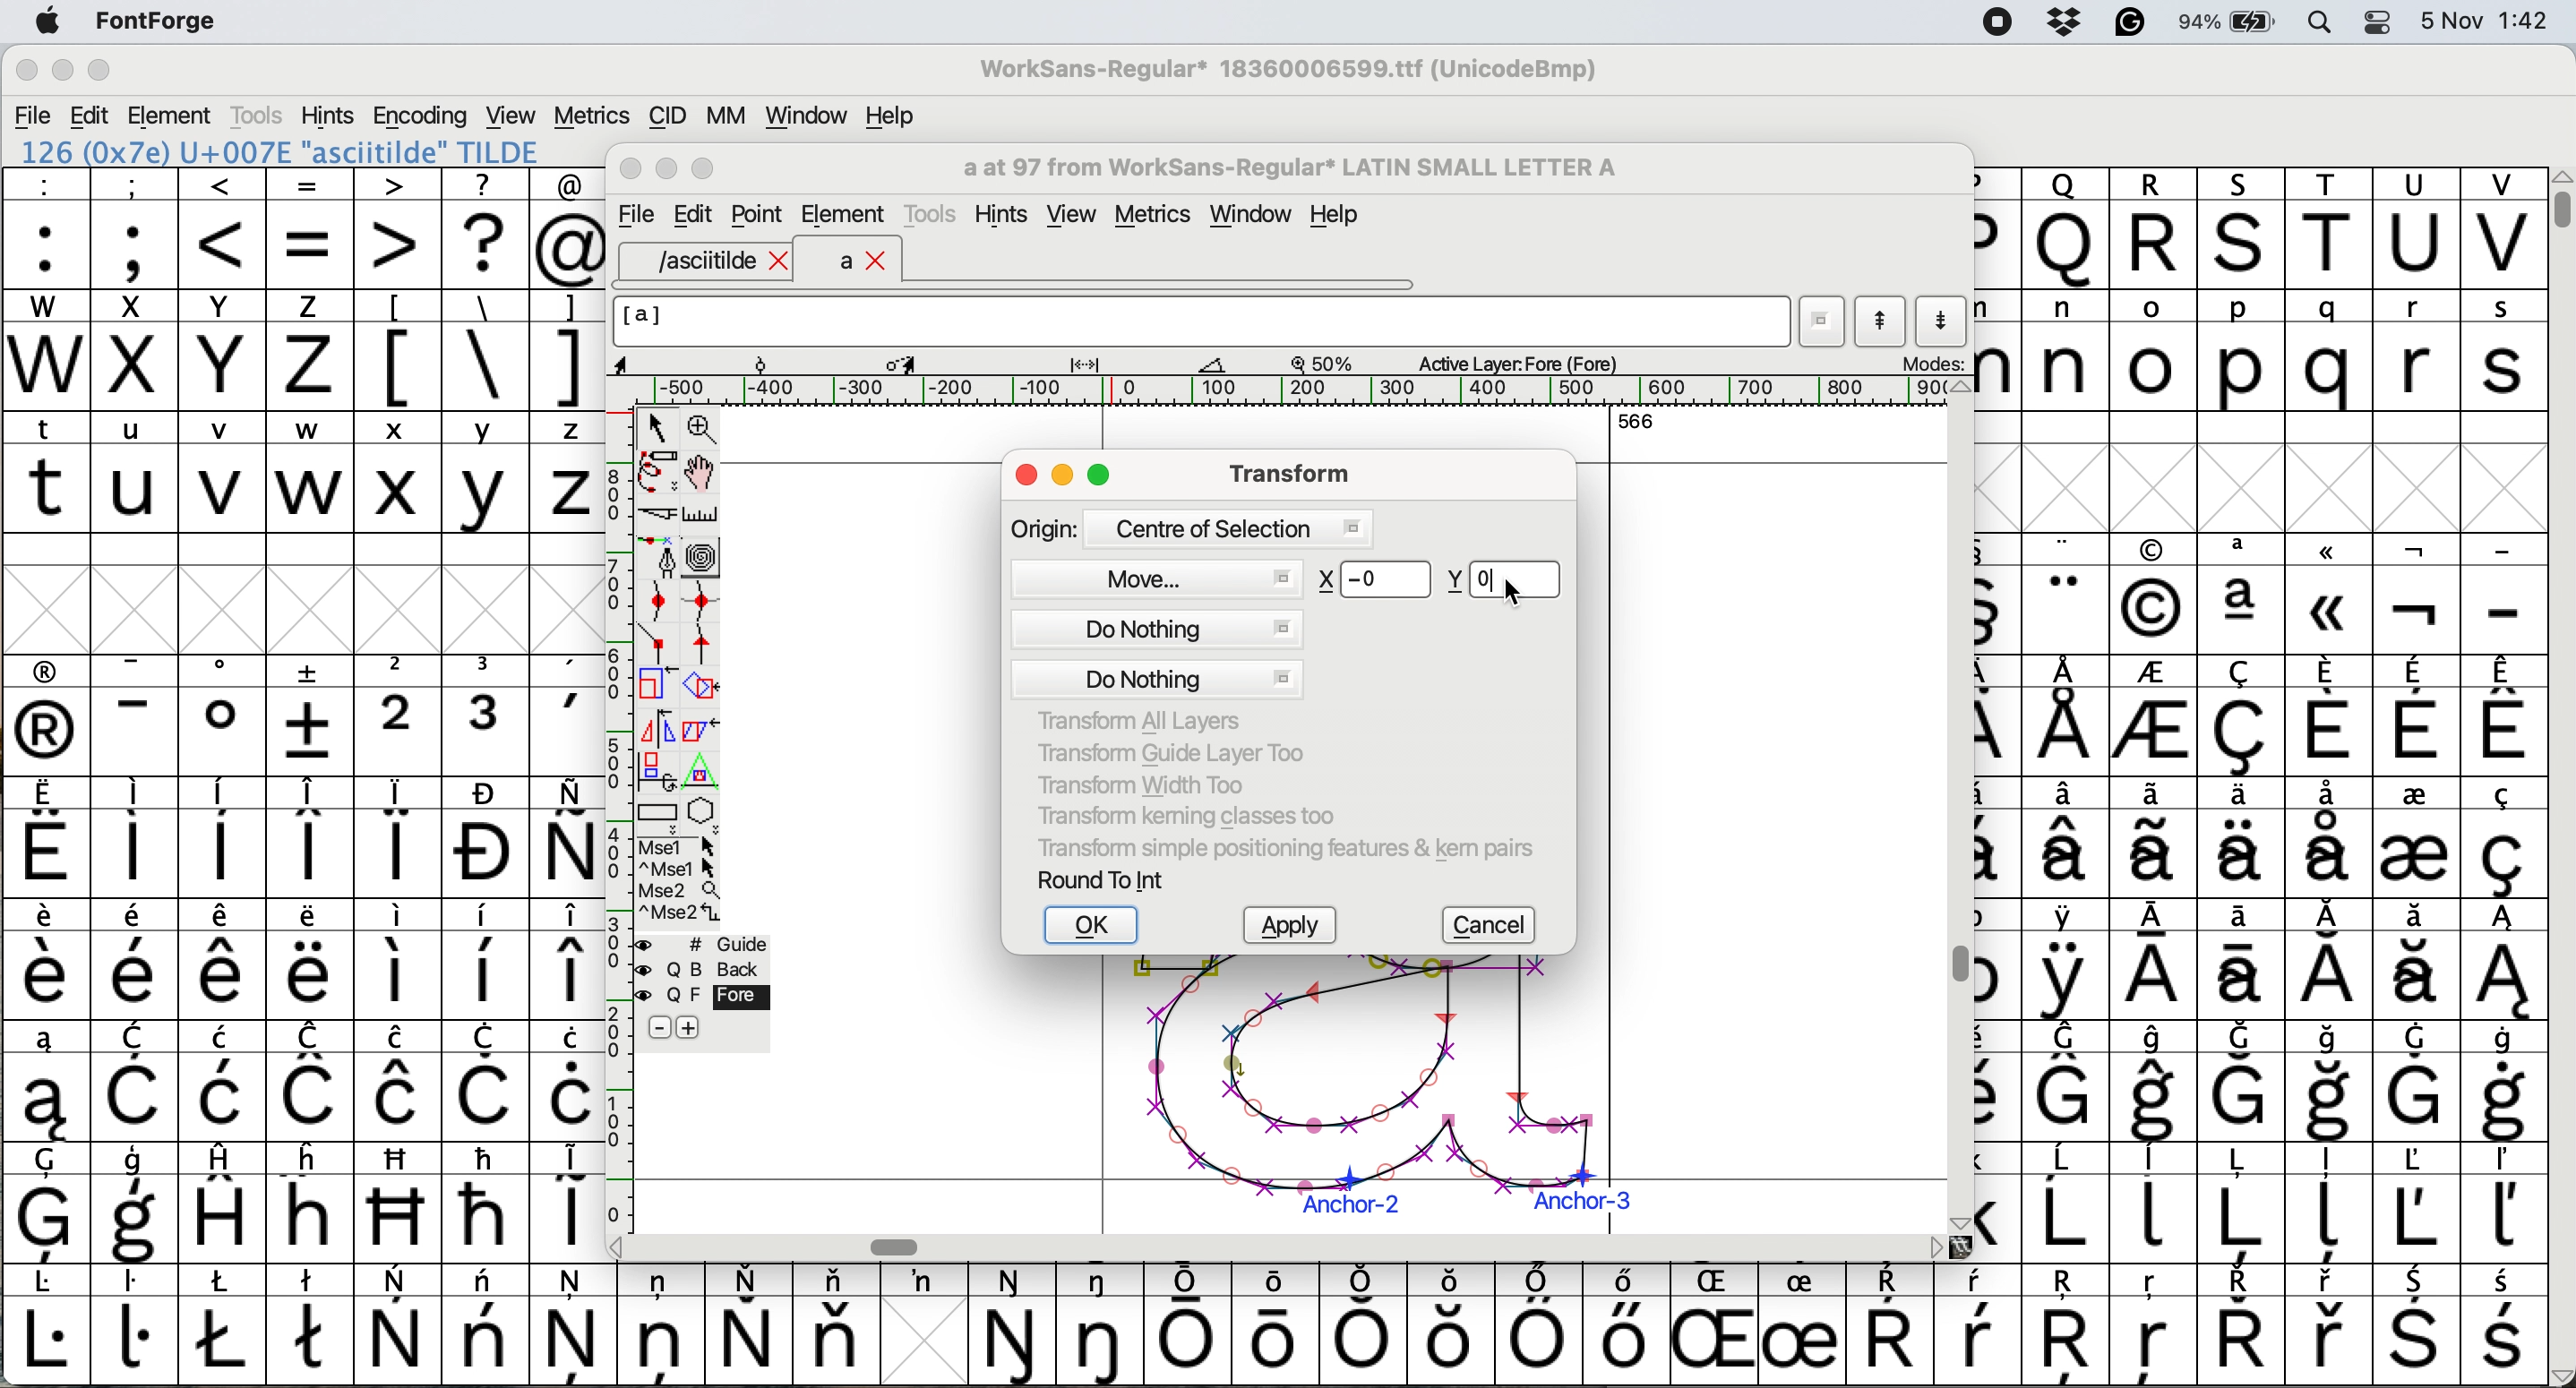 Image resolution: width=2576 pixels, height=1388 pixels. What do you see at coordinates (724, 970) in the screenshot?
I see `Background` at bounding box center [724, 970].